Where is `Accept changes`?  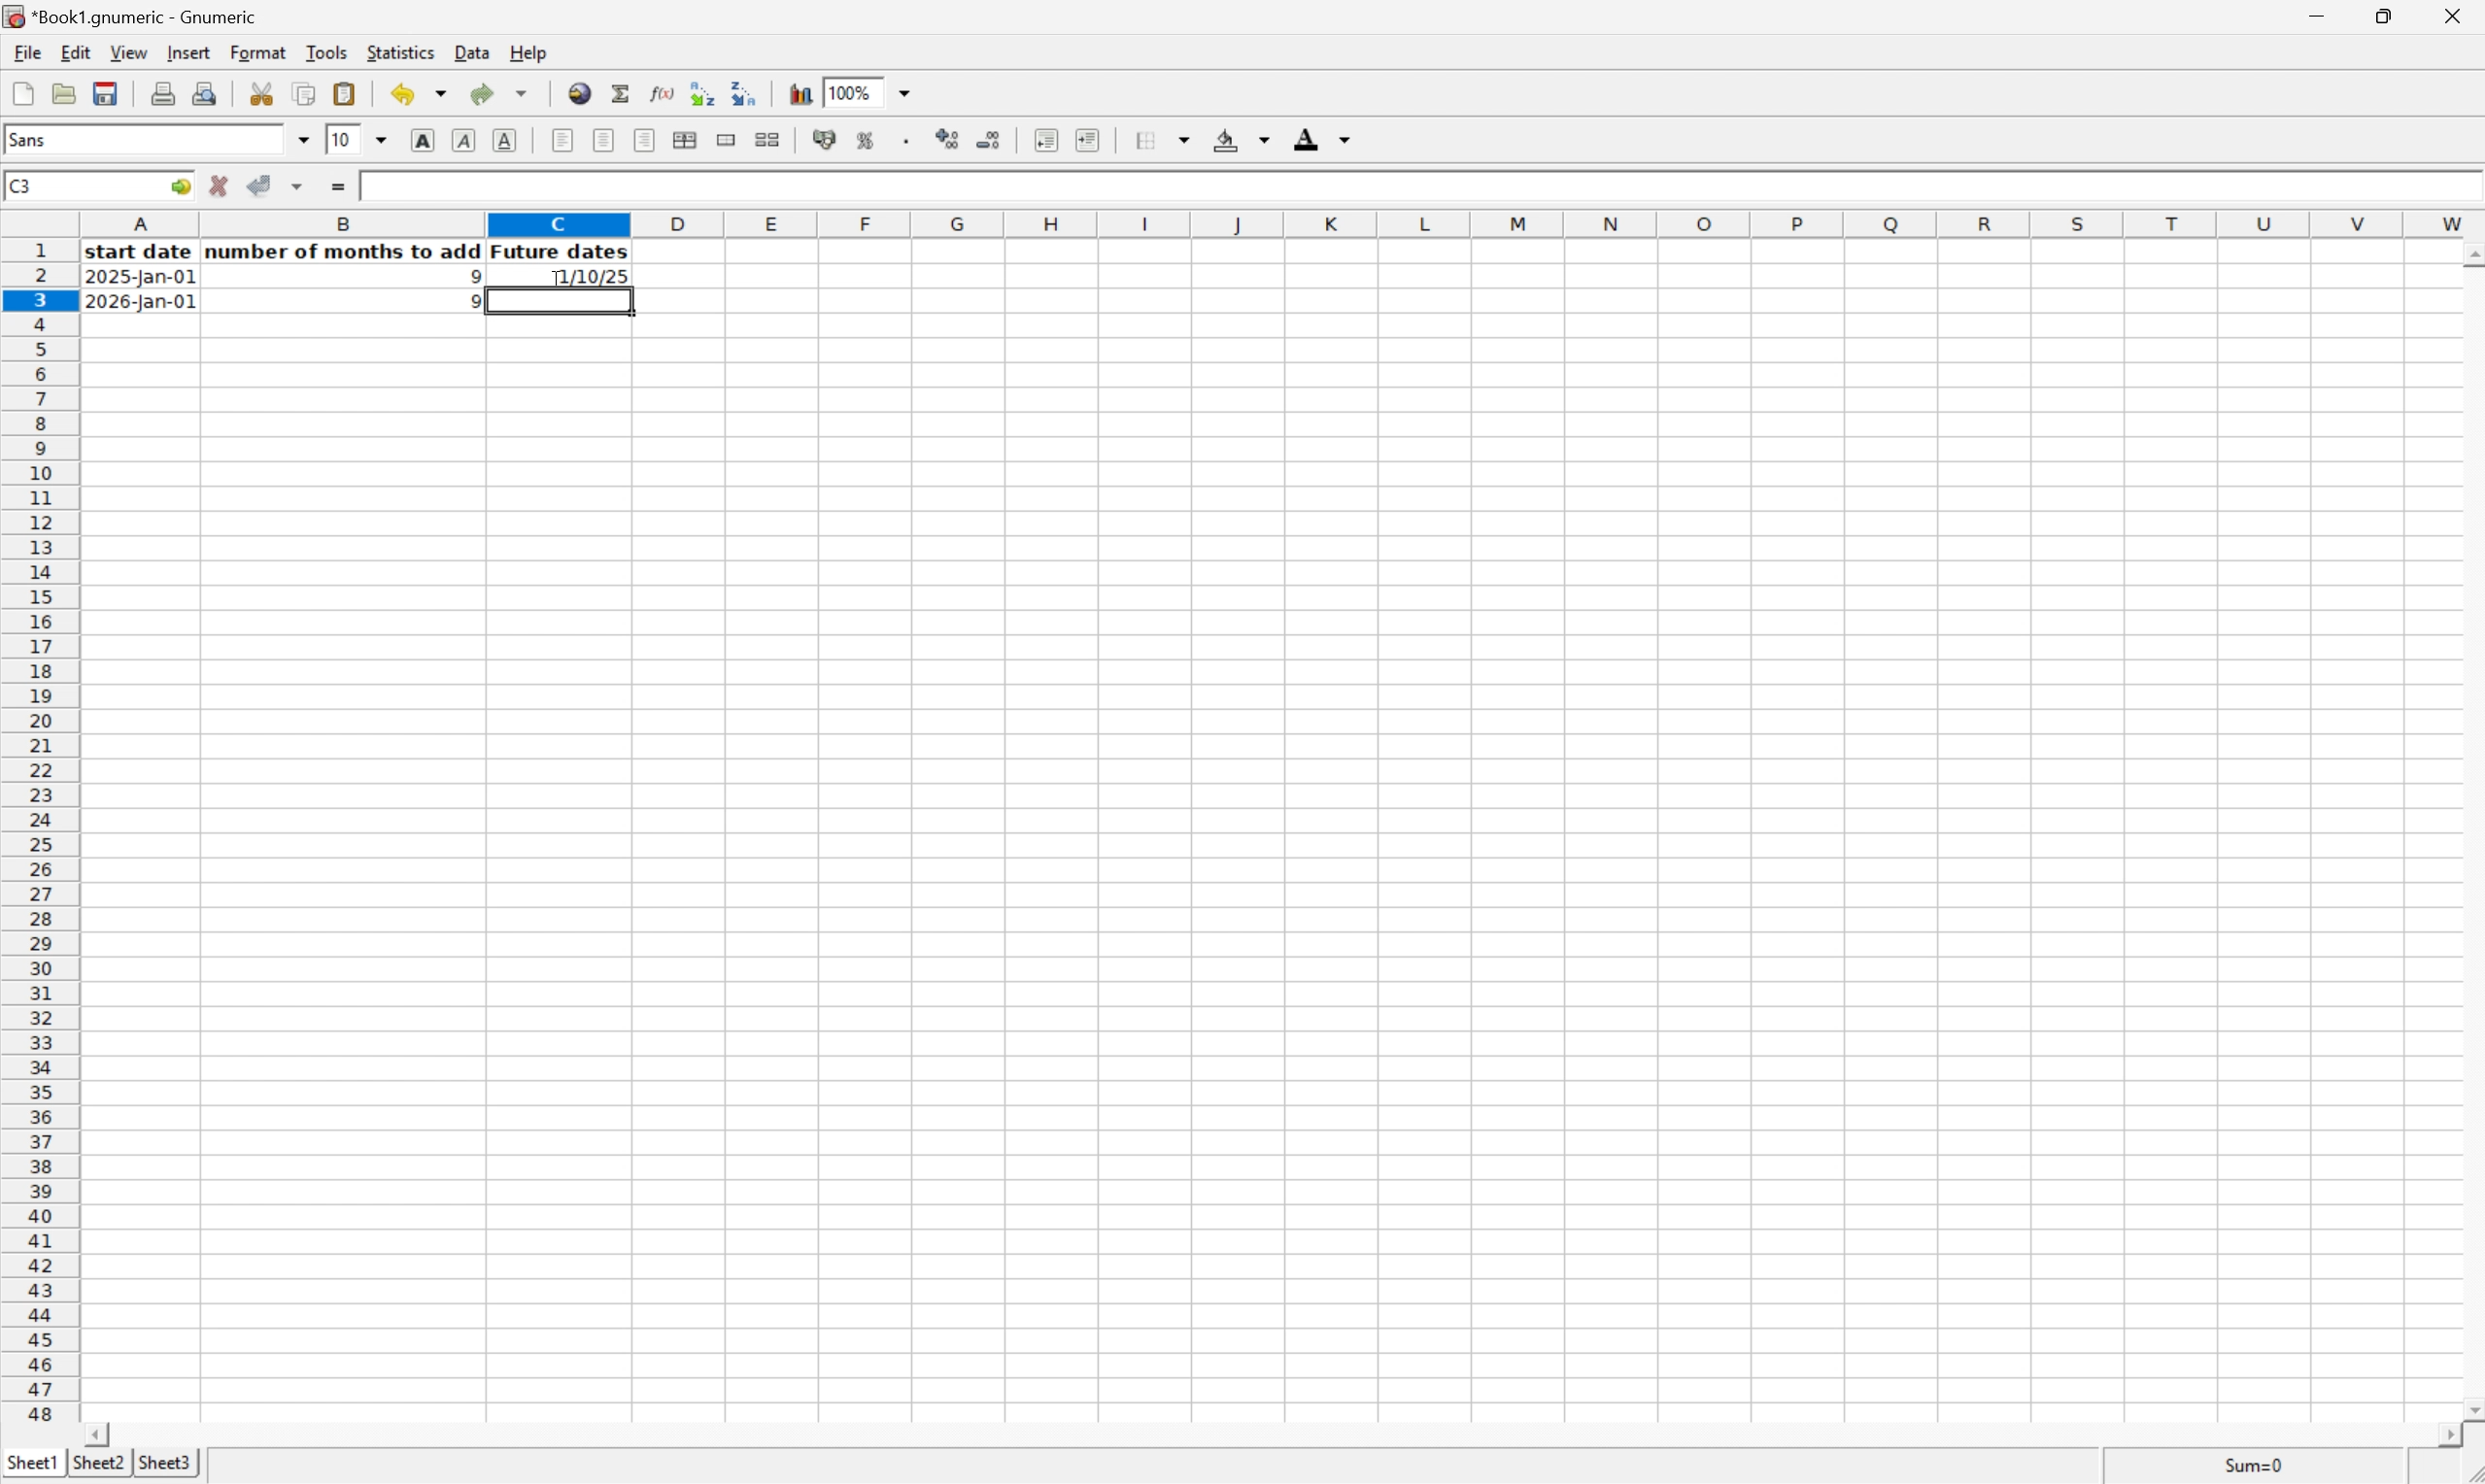
Accept changes is located at coordinates (261, 186).